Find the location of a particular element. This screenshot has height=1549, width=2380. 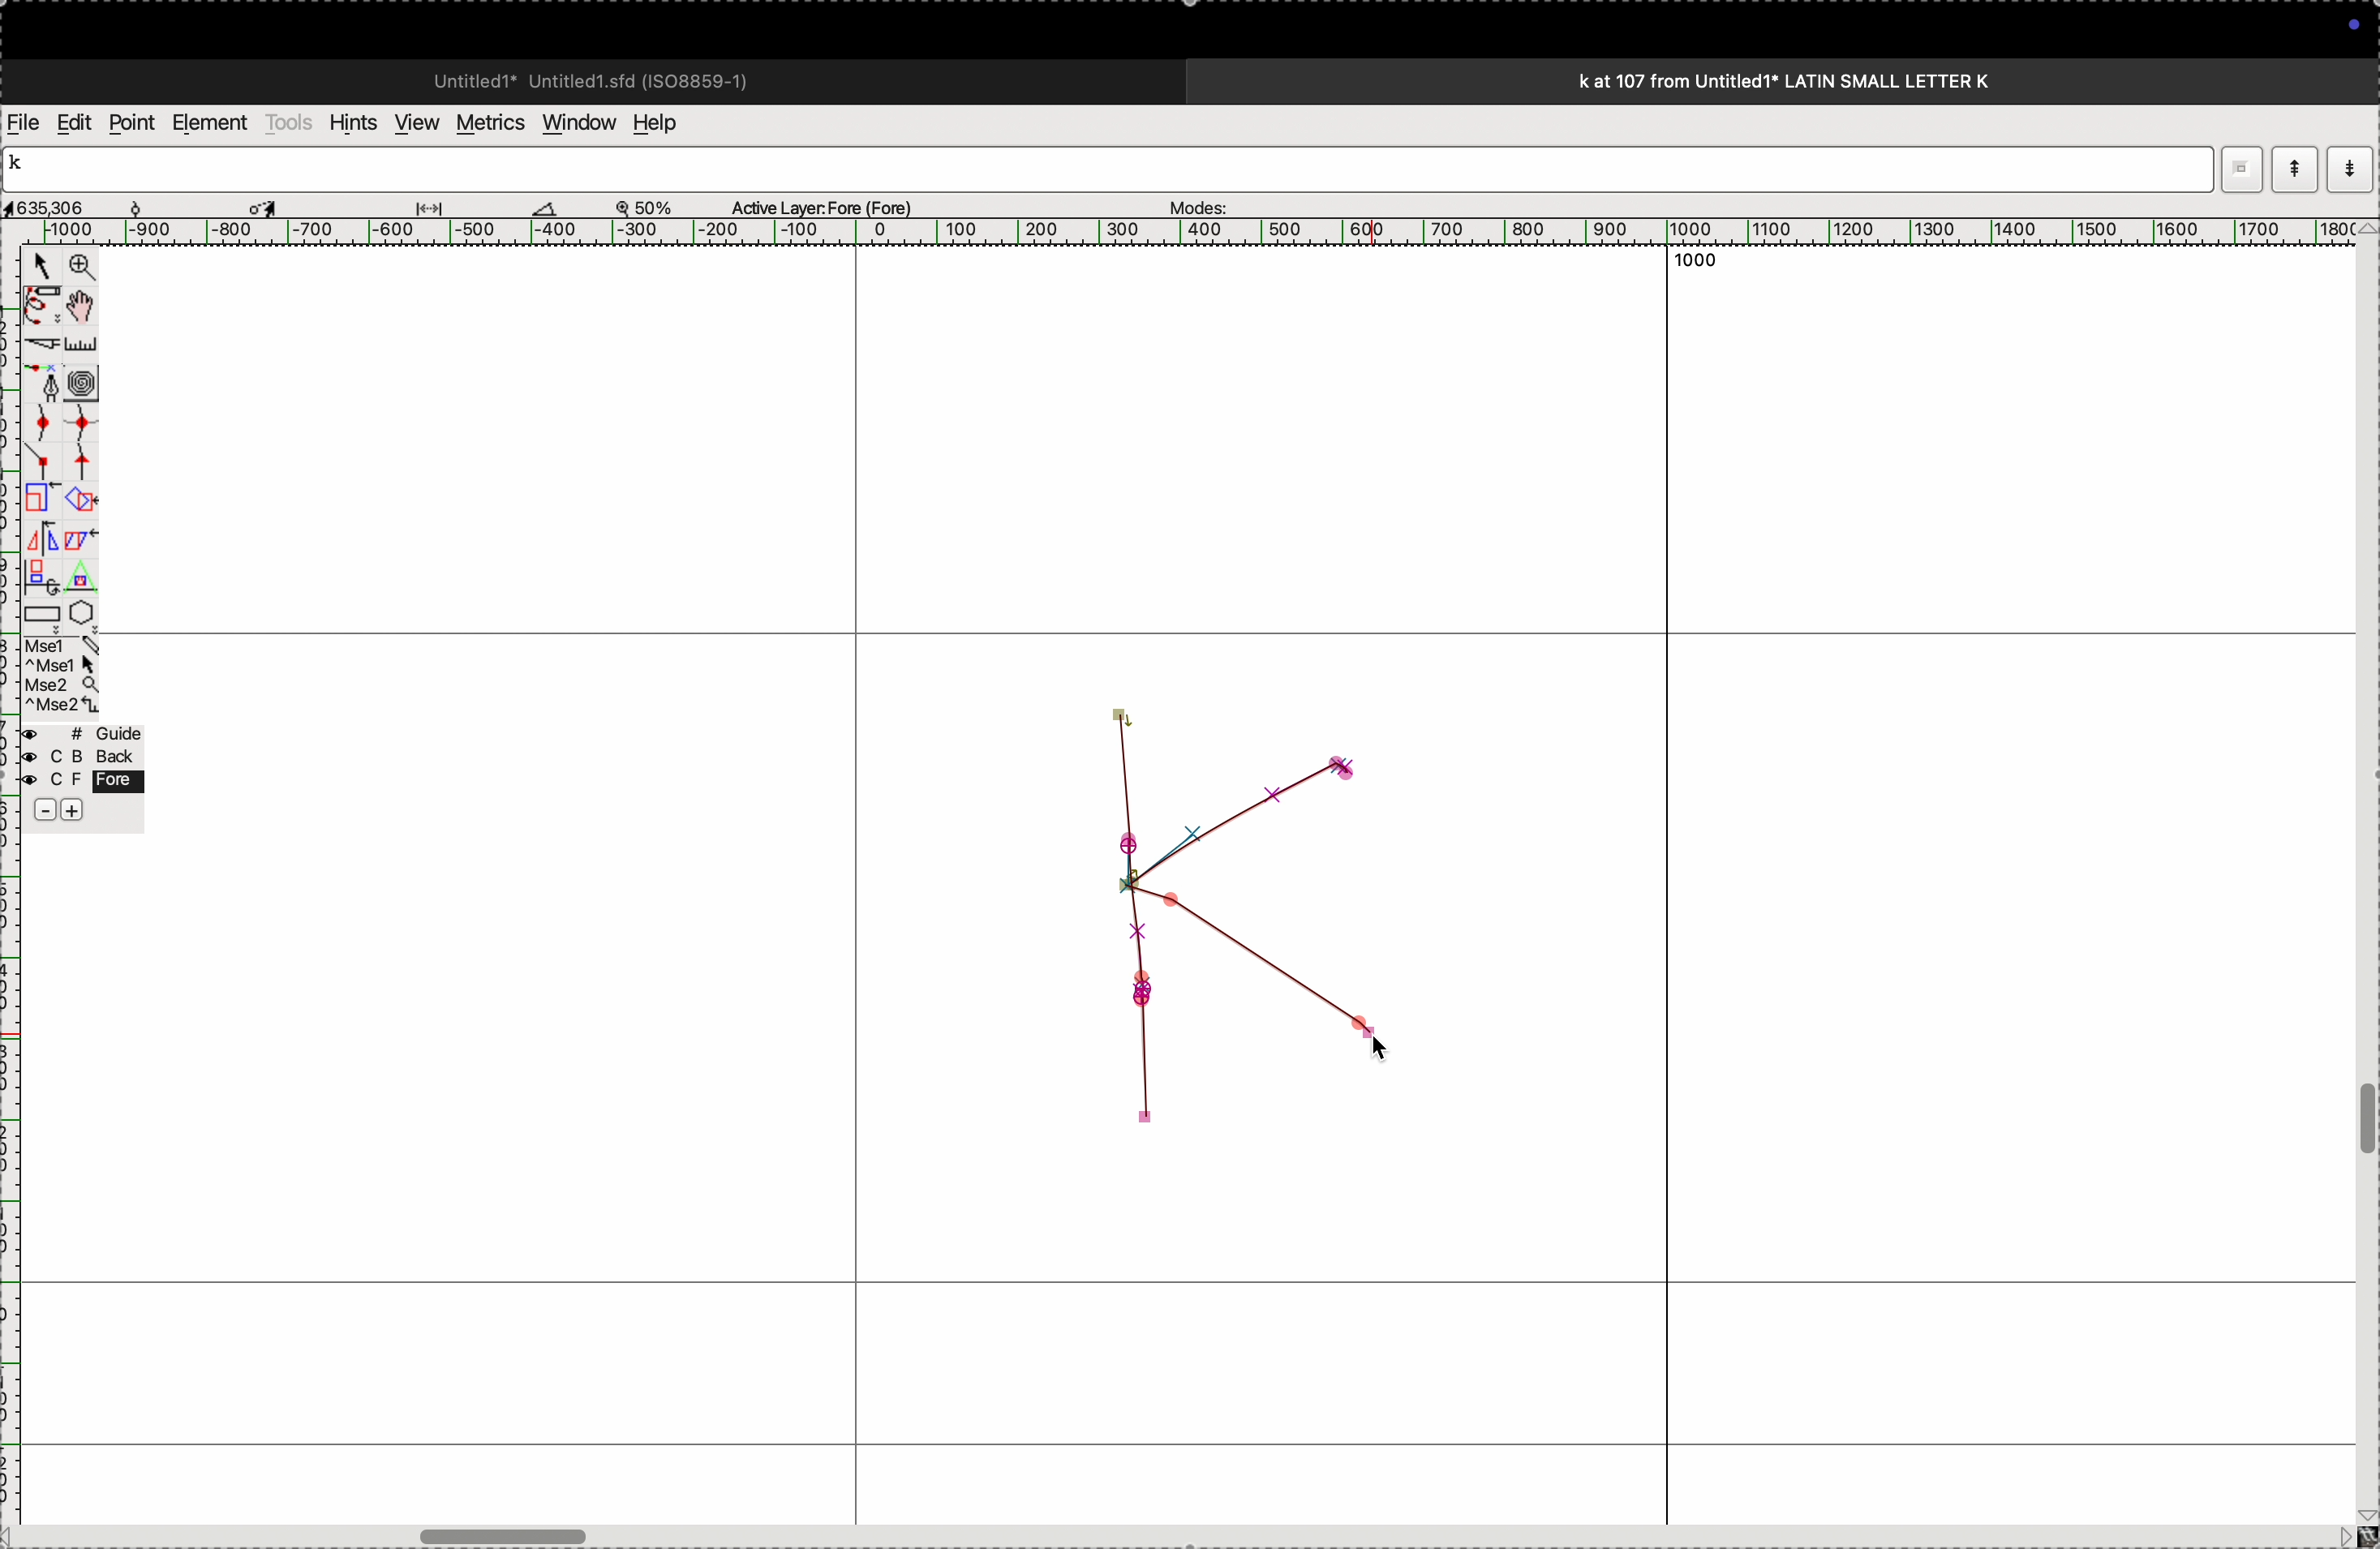

toggle is located at coordinates (87, 306).